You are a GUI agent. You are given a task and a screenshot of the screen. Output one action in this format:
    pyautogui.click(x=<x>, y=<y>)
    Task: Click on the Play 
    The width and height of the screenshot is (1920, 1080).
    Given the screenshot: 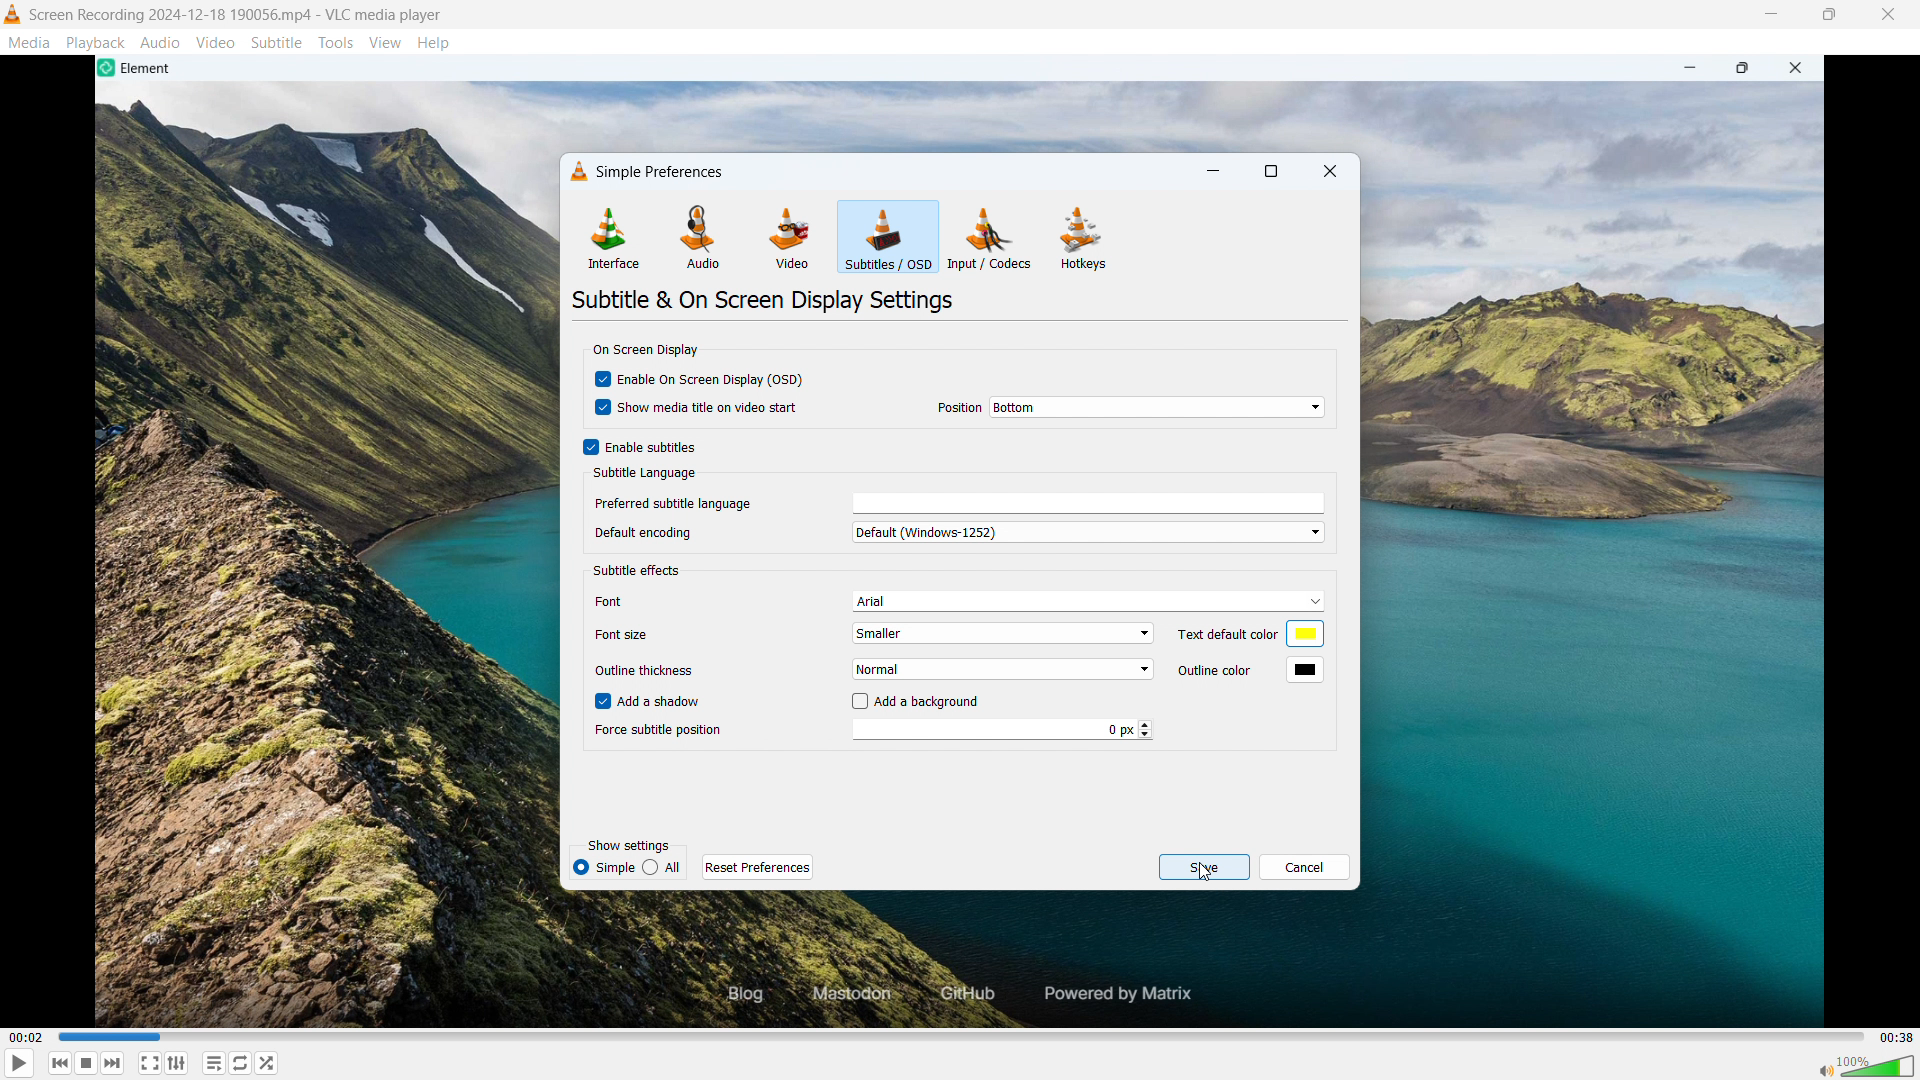 What is the action you would take?
    pyautogui.click(x=18, y=1063)
    